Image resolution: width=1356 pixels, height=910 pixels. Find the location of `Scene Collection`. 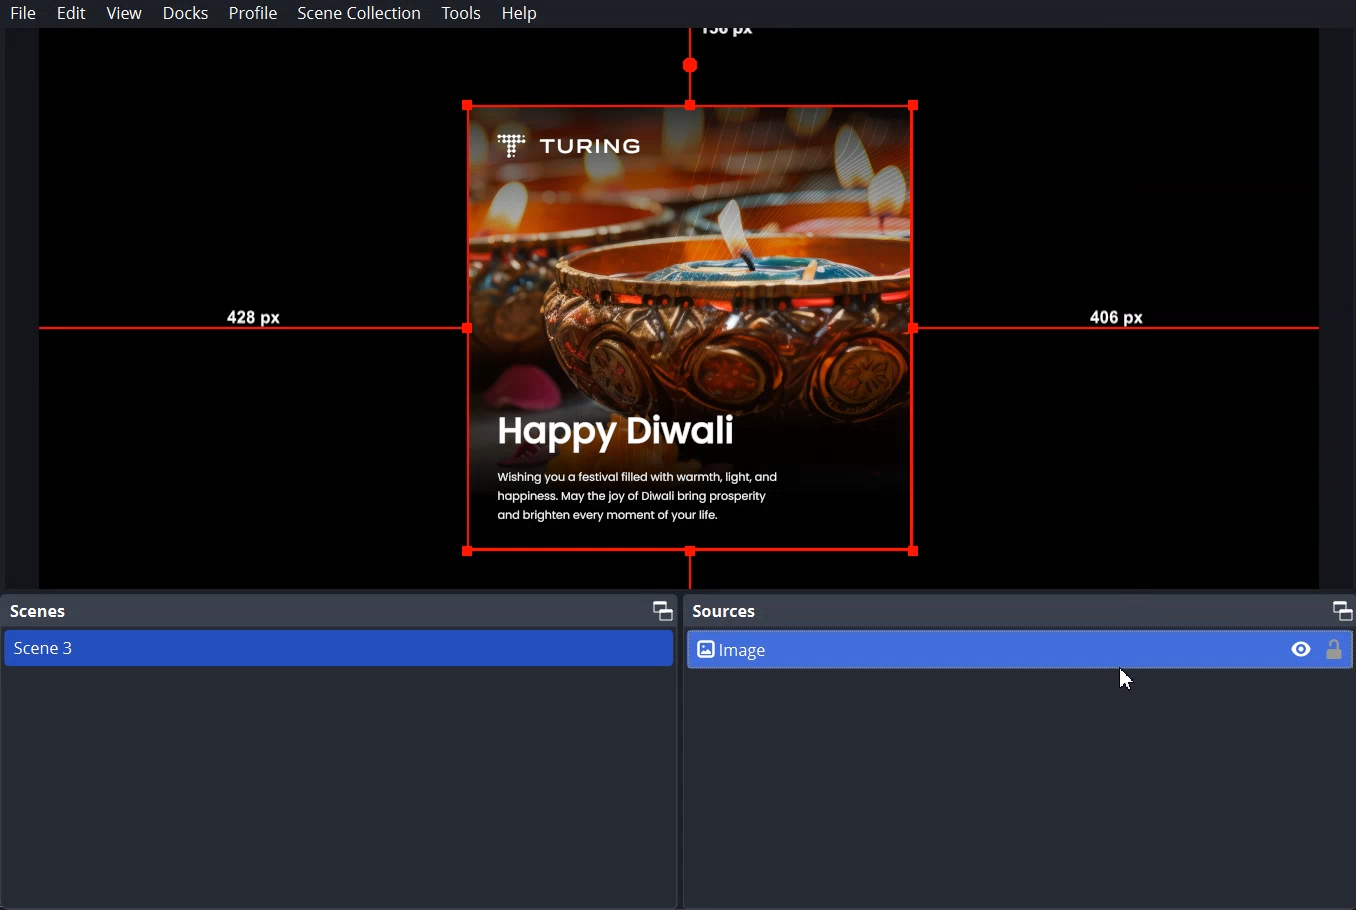

Scene Collection is located at coordinates (358, 13).